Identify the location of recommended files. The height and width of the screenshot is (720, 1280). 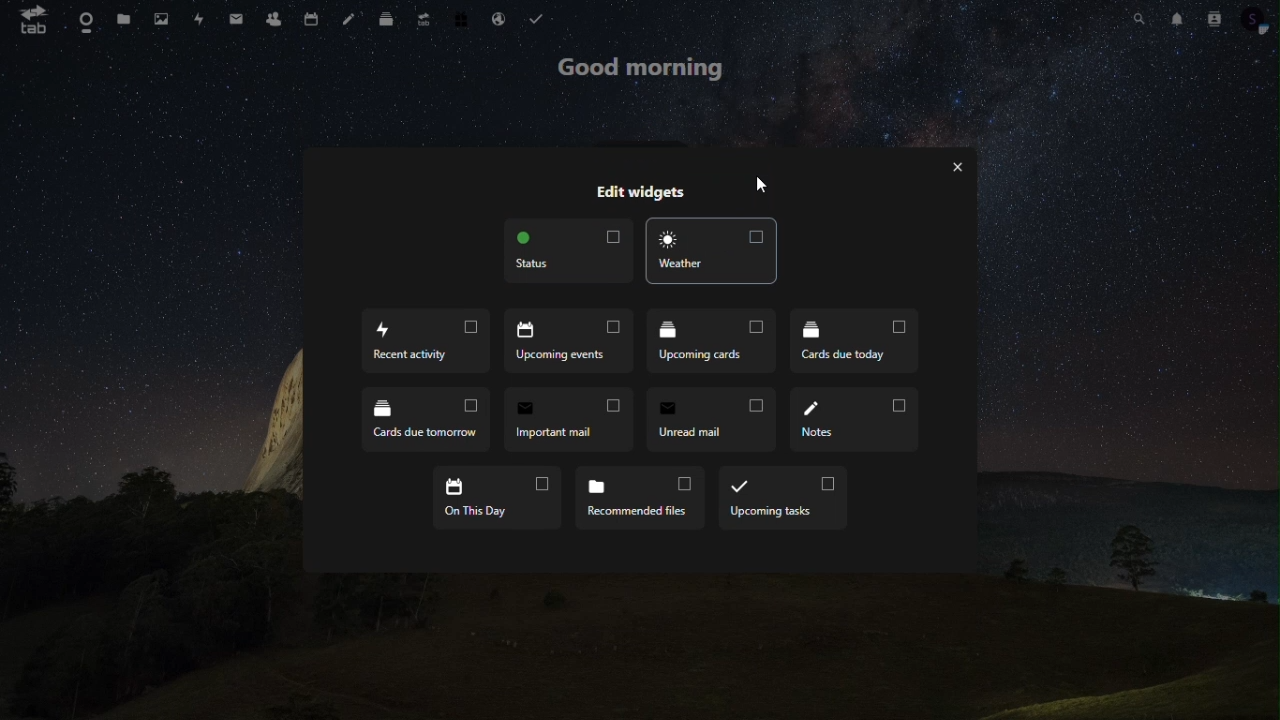
(636, 498).